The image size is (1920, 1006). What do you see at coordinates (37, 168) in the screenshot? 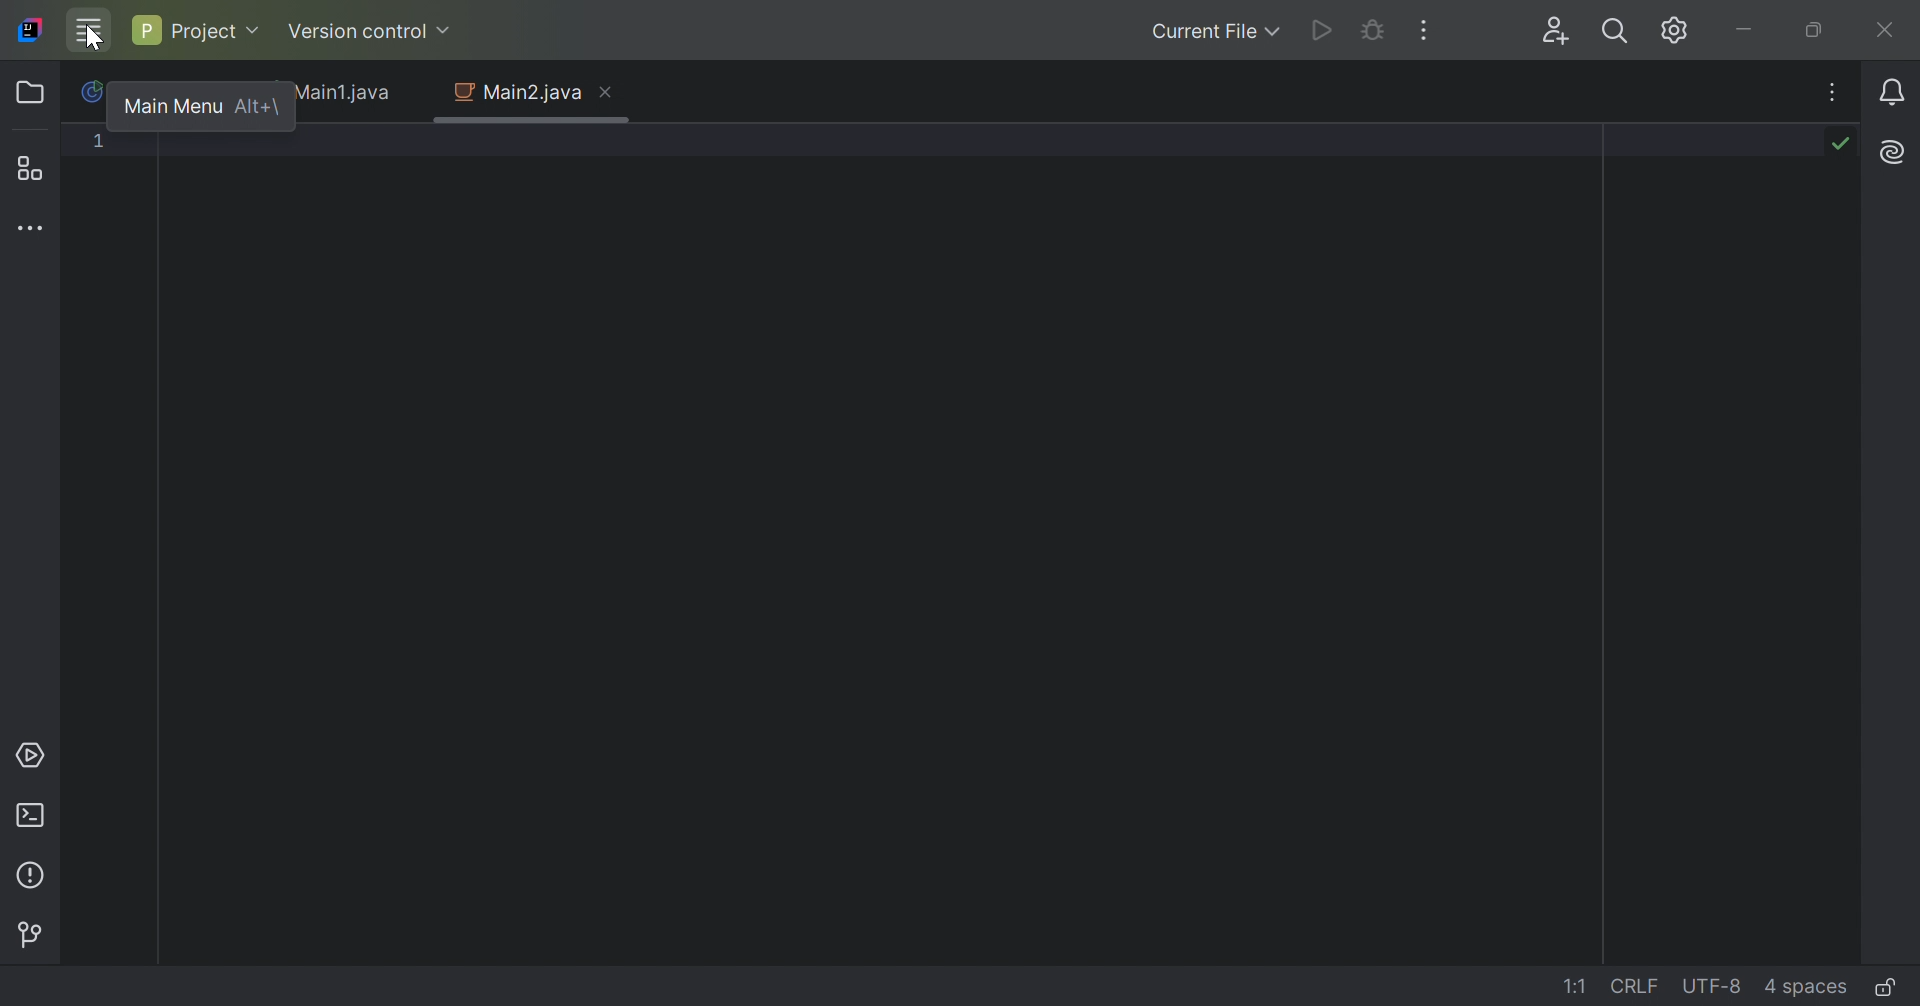
I see `Structure` at bounding box center [37, 168].